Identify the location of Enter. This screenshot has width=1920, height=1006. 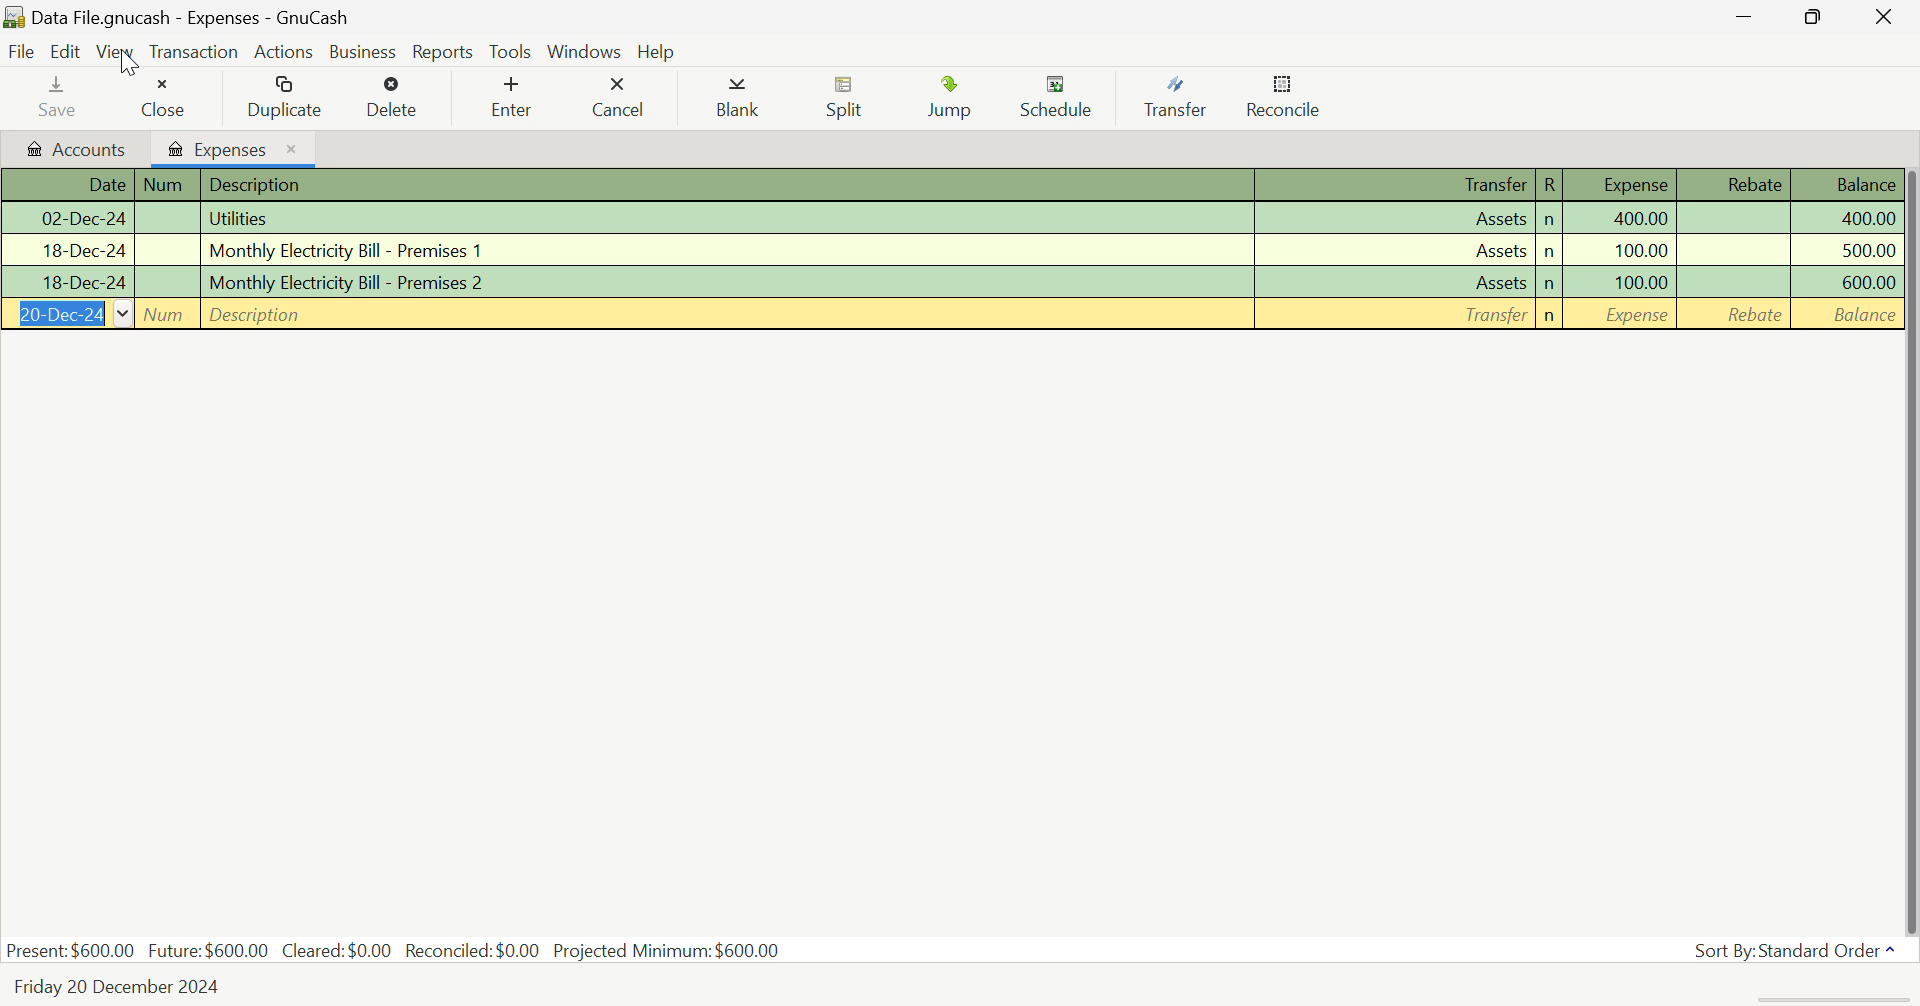
(516, 97).